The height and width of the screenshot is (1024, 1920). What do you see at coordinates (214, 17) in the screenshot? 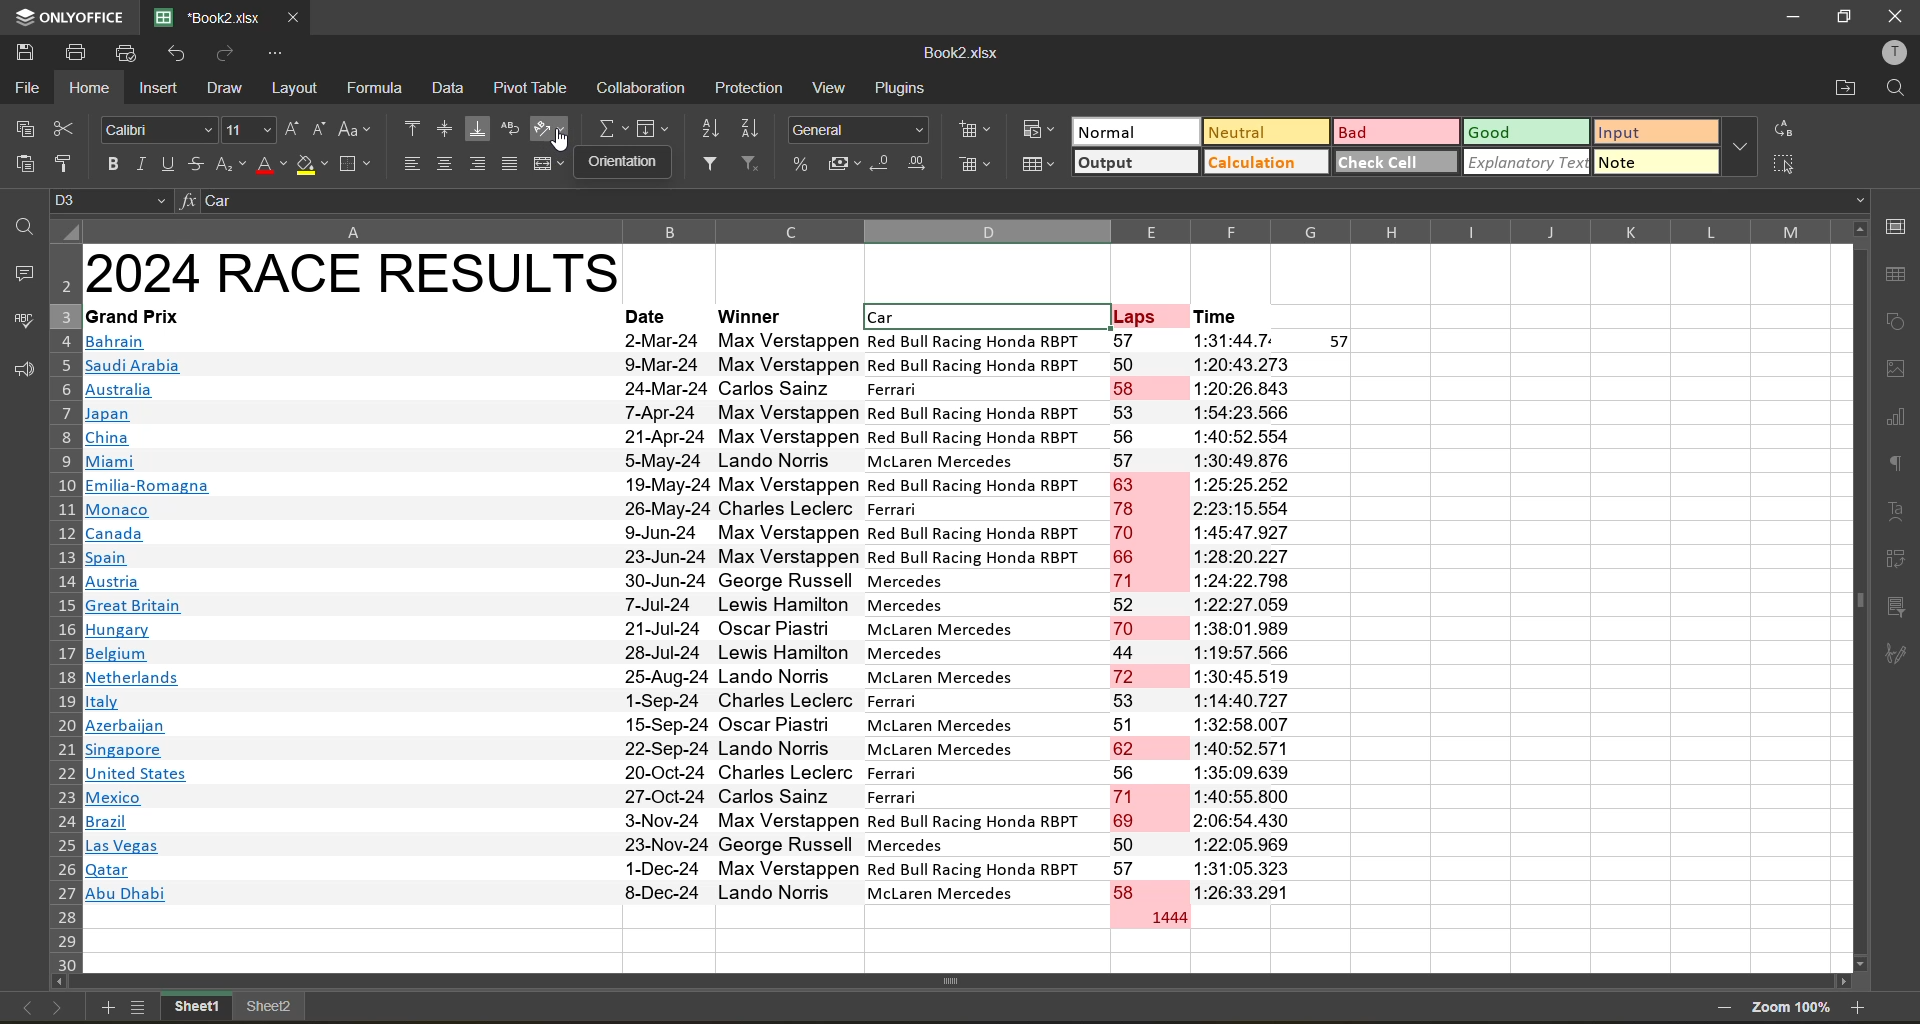
I see `filename` at bounding box center [214, 17].